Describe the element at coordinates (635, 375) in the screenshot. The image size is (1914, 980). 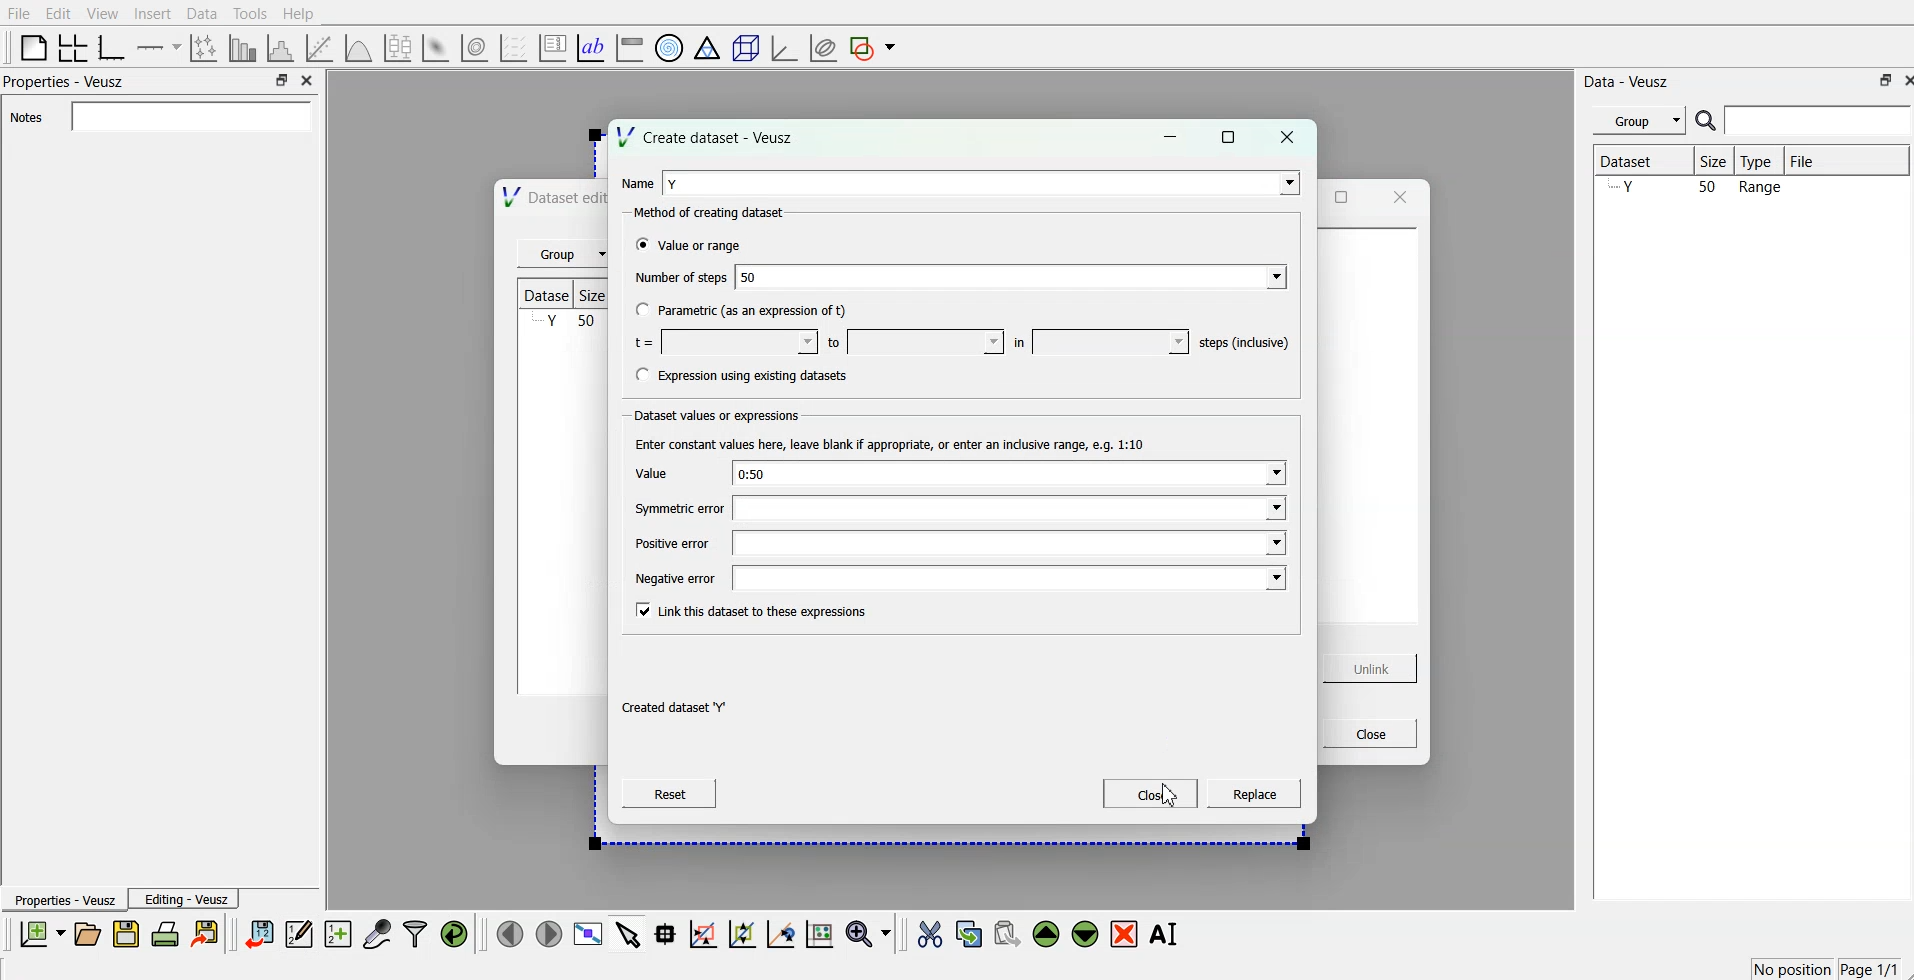
I see `checkbox` at that location.